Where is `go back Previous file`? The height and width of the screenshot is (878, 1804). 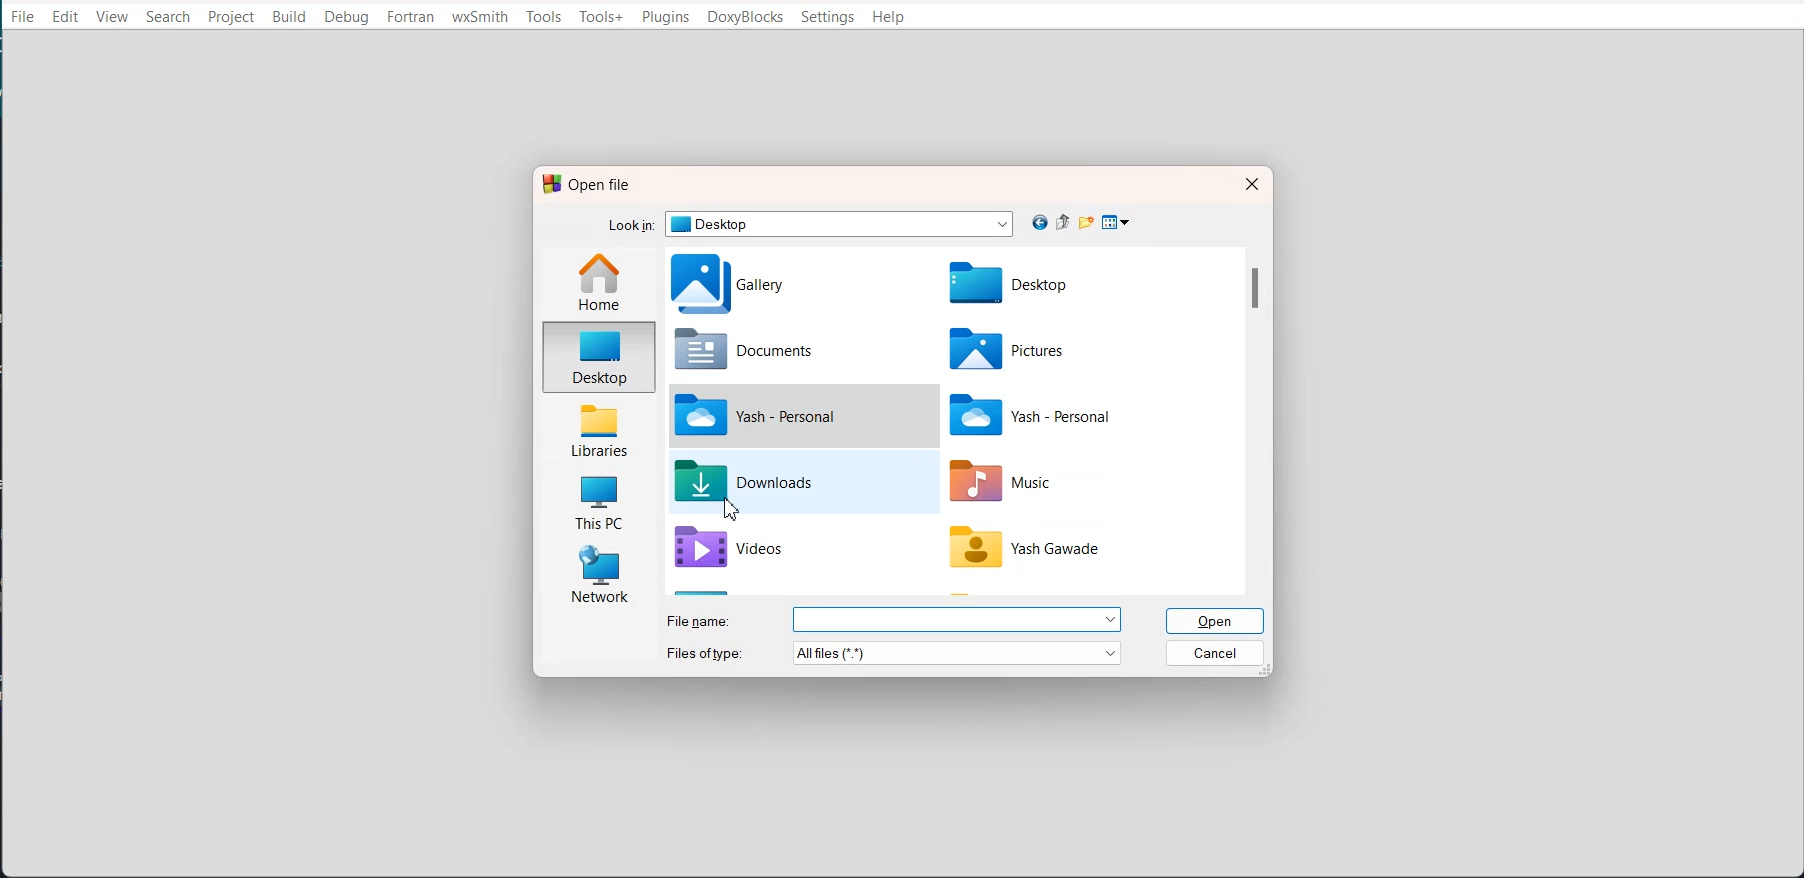
go back Previous file is located at coordinates (1041, 223).